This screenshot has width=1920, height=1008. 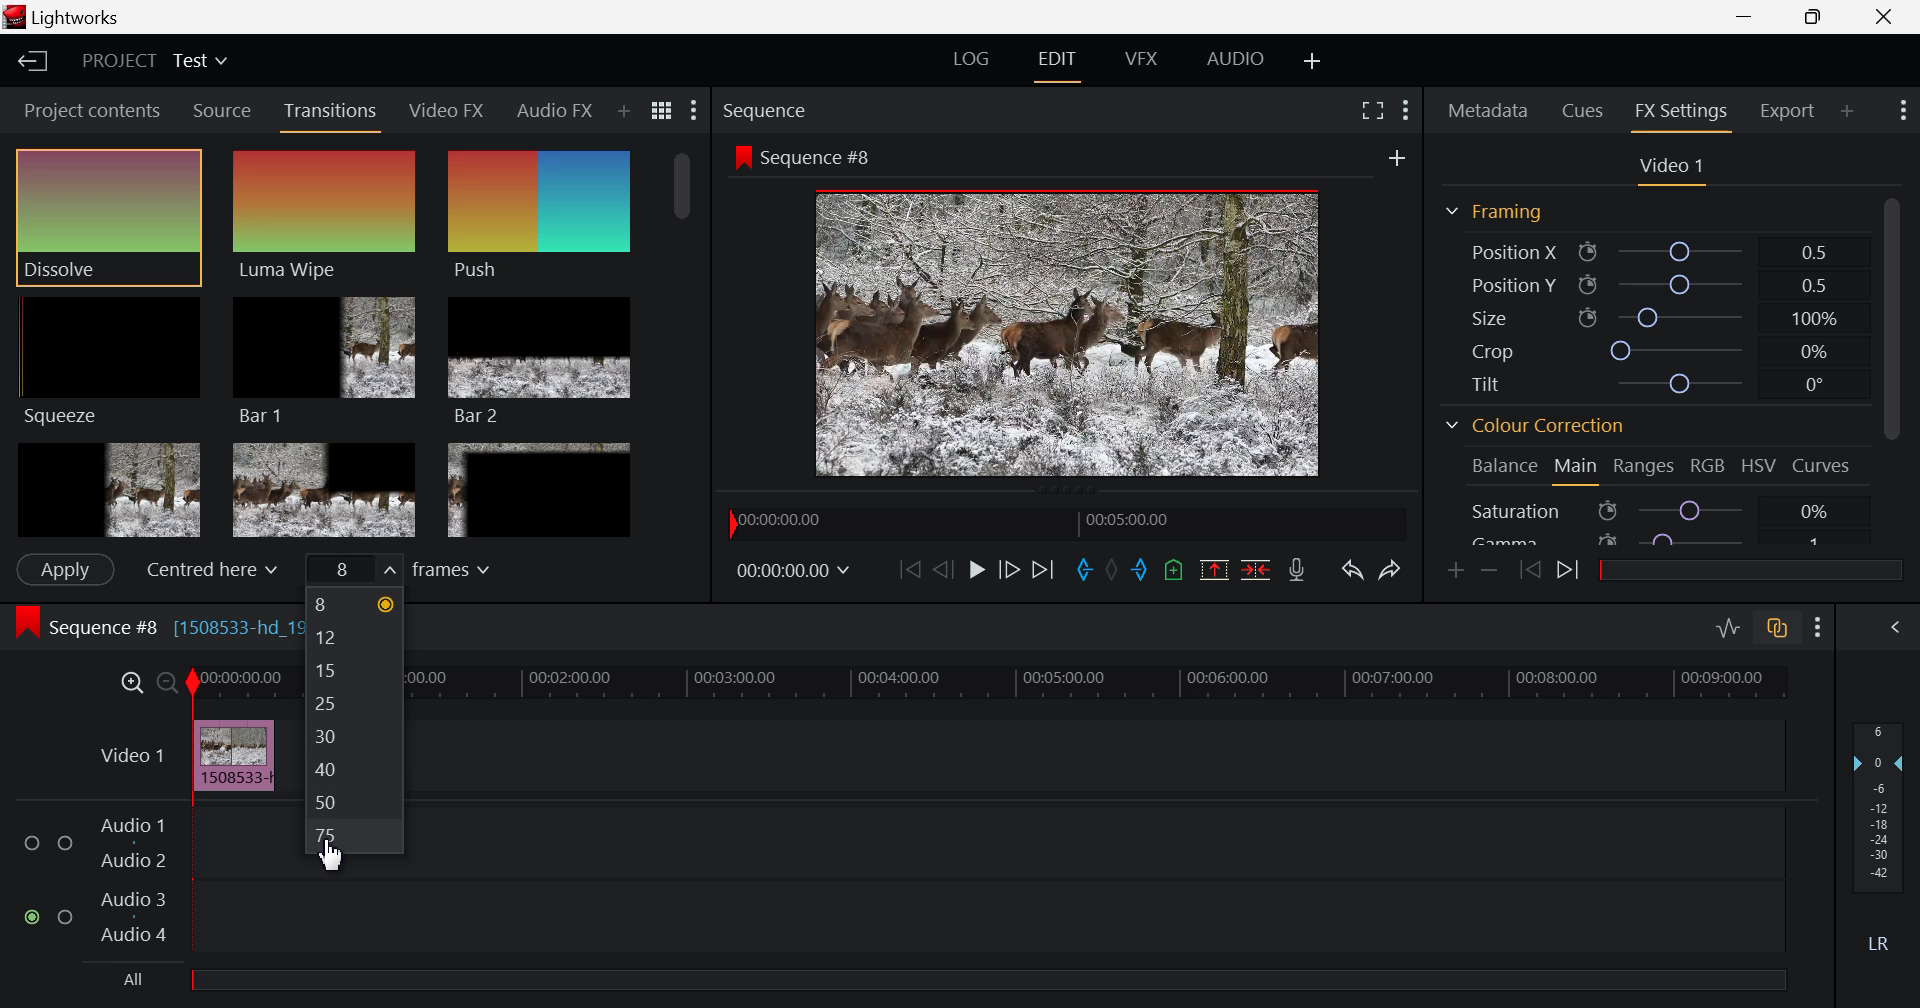 I want to click on Position Y, so click(x=1646, y=282).